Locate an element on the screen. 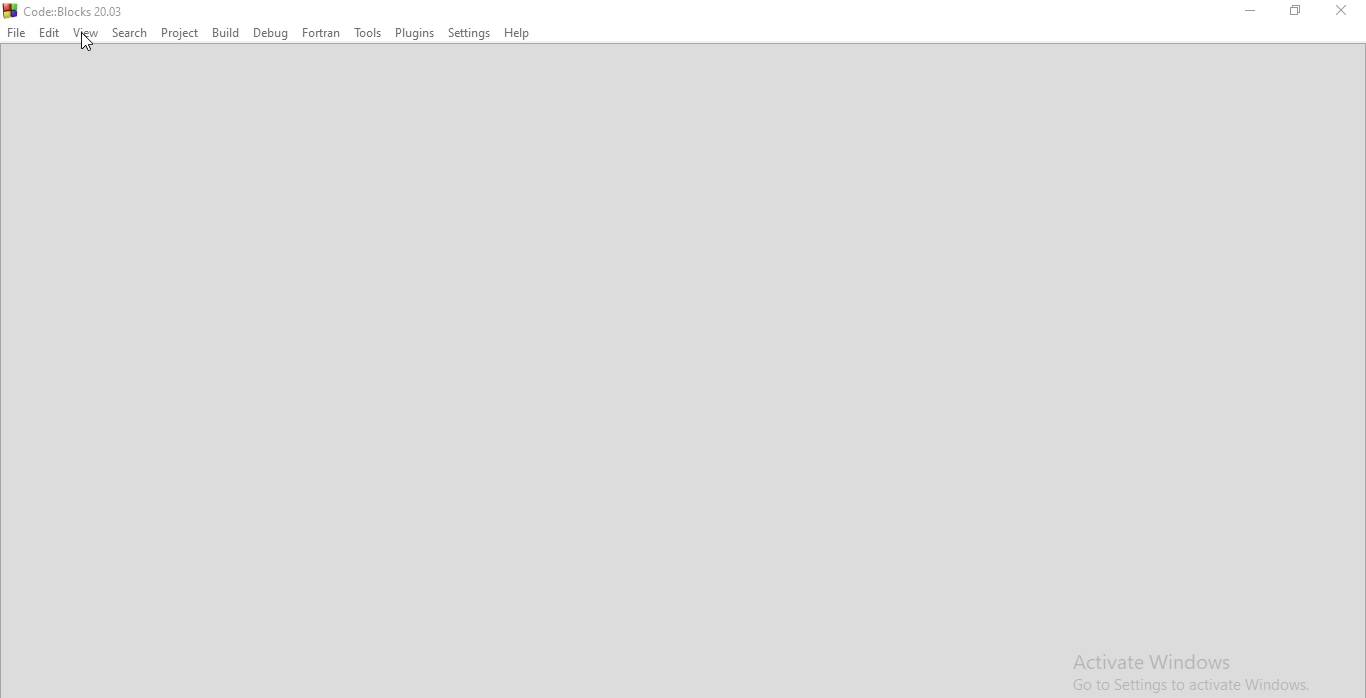  Debug  is located at coordinates (269, 32).